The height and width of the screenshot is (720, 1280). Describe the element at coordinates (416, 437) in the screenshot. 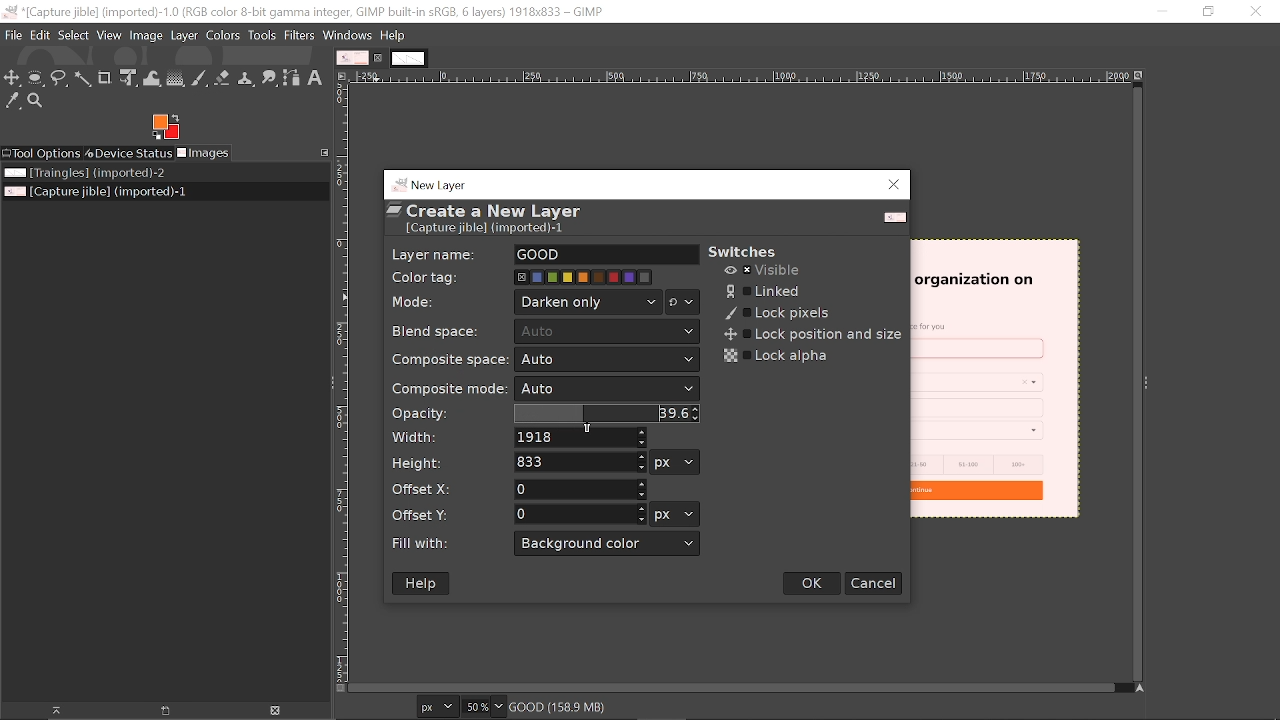

I see `Width:` at that location.